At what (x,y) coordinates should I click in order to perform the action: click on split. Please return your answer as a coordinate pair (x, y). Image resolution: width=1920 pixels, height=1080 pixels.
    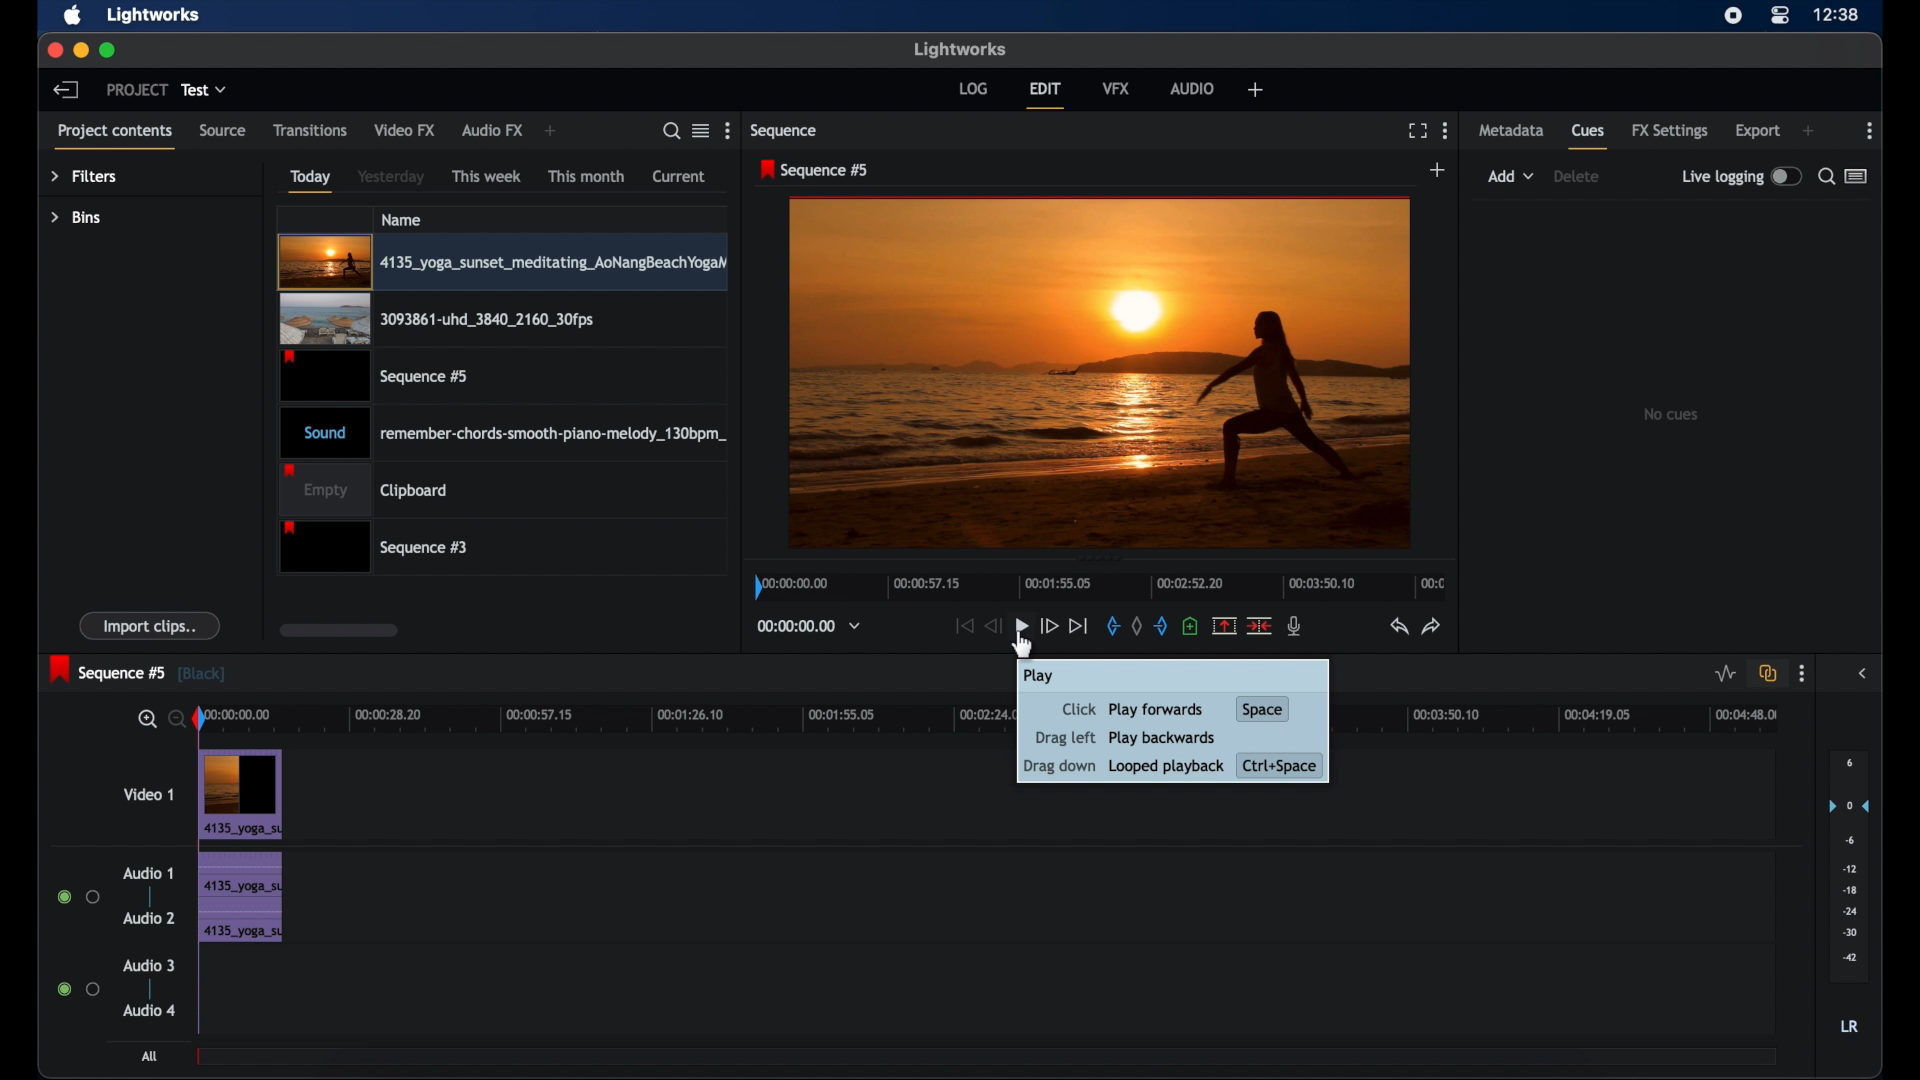
    Looking at the image, I should click on (1260, 627).